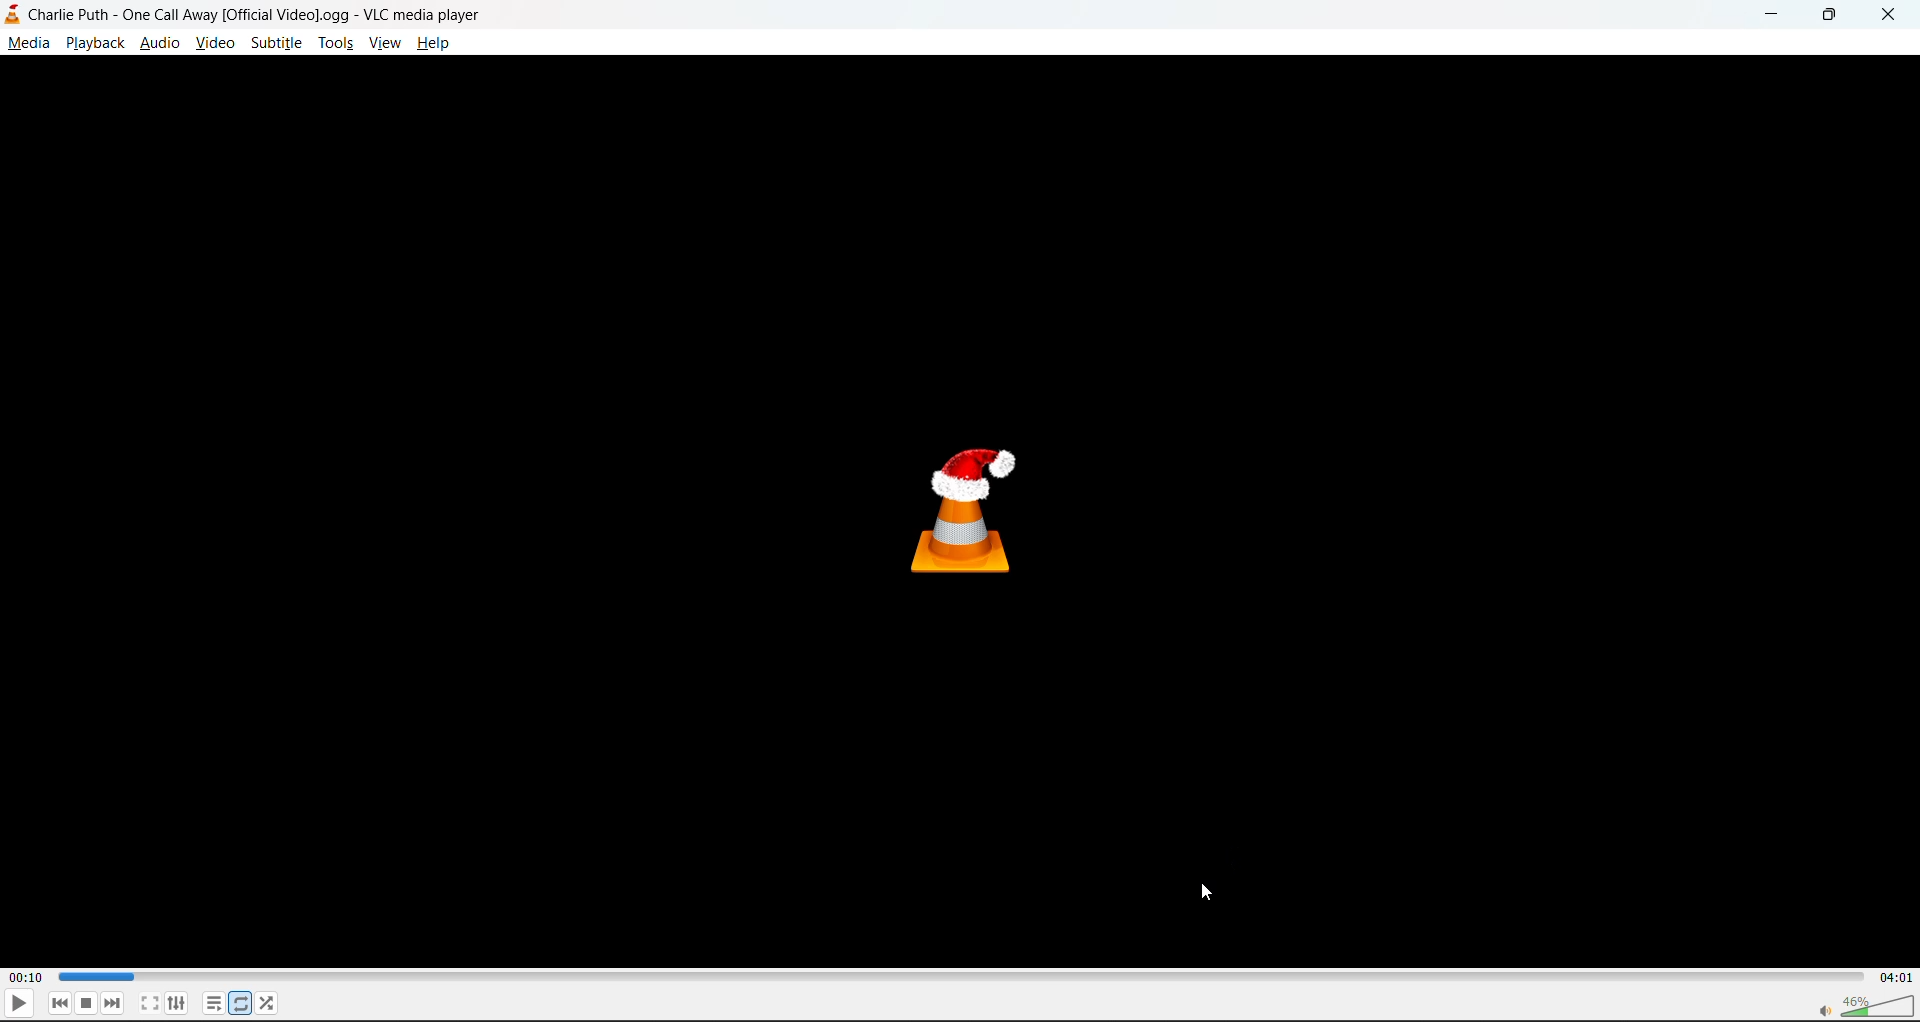 The image size is (1920, 1022). What do you see at coordinates (211, 1002) in the screenshot?
I see `playlist` at bounding box center [211, 1002].